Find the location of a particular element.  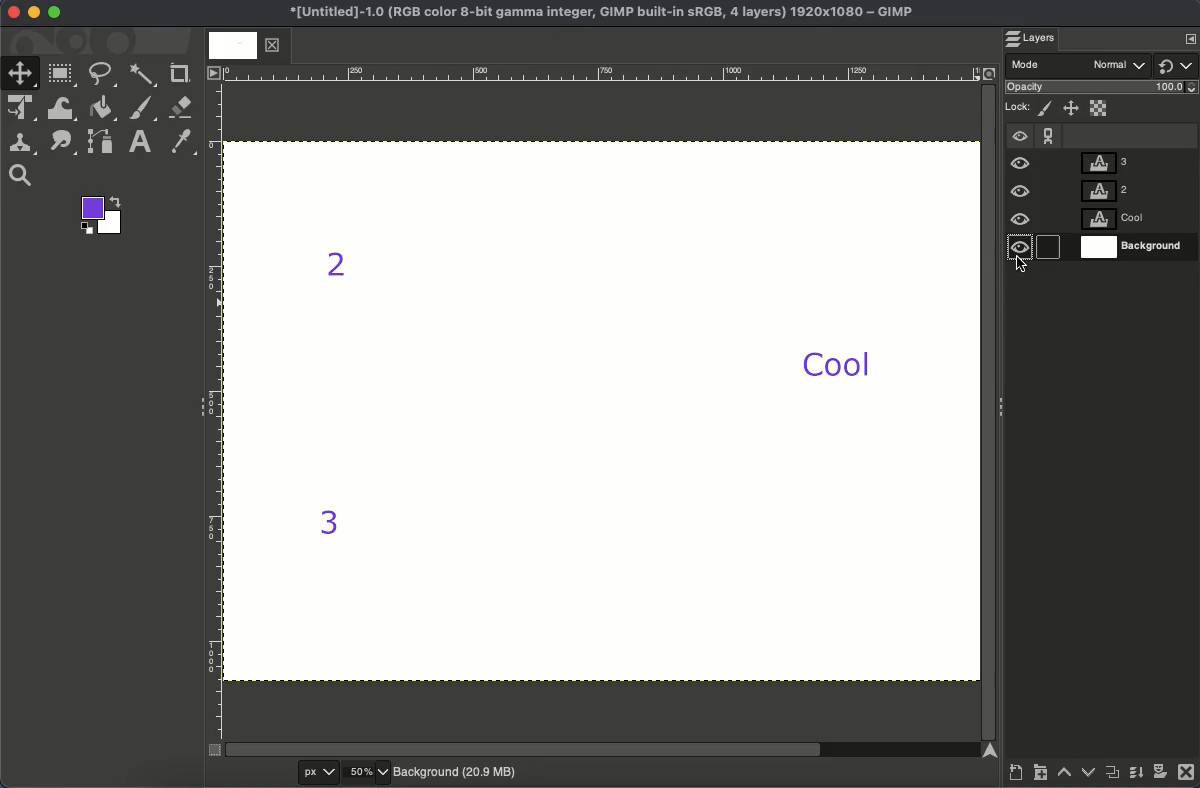

Visible is located at coordinates (1021, 194).